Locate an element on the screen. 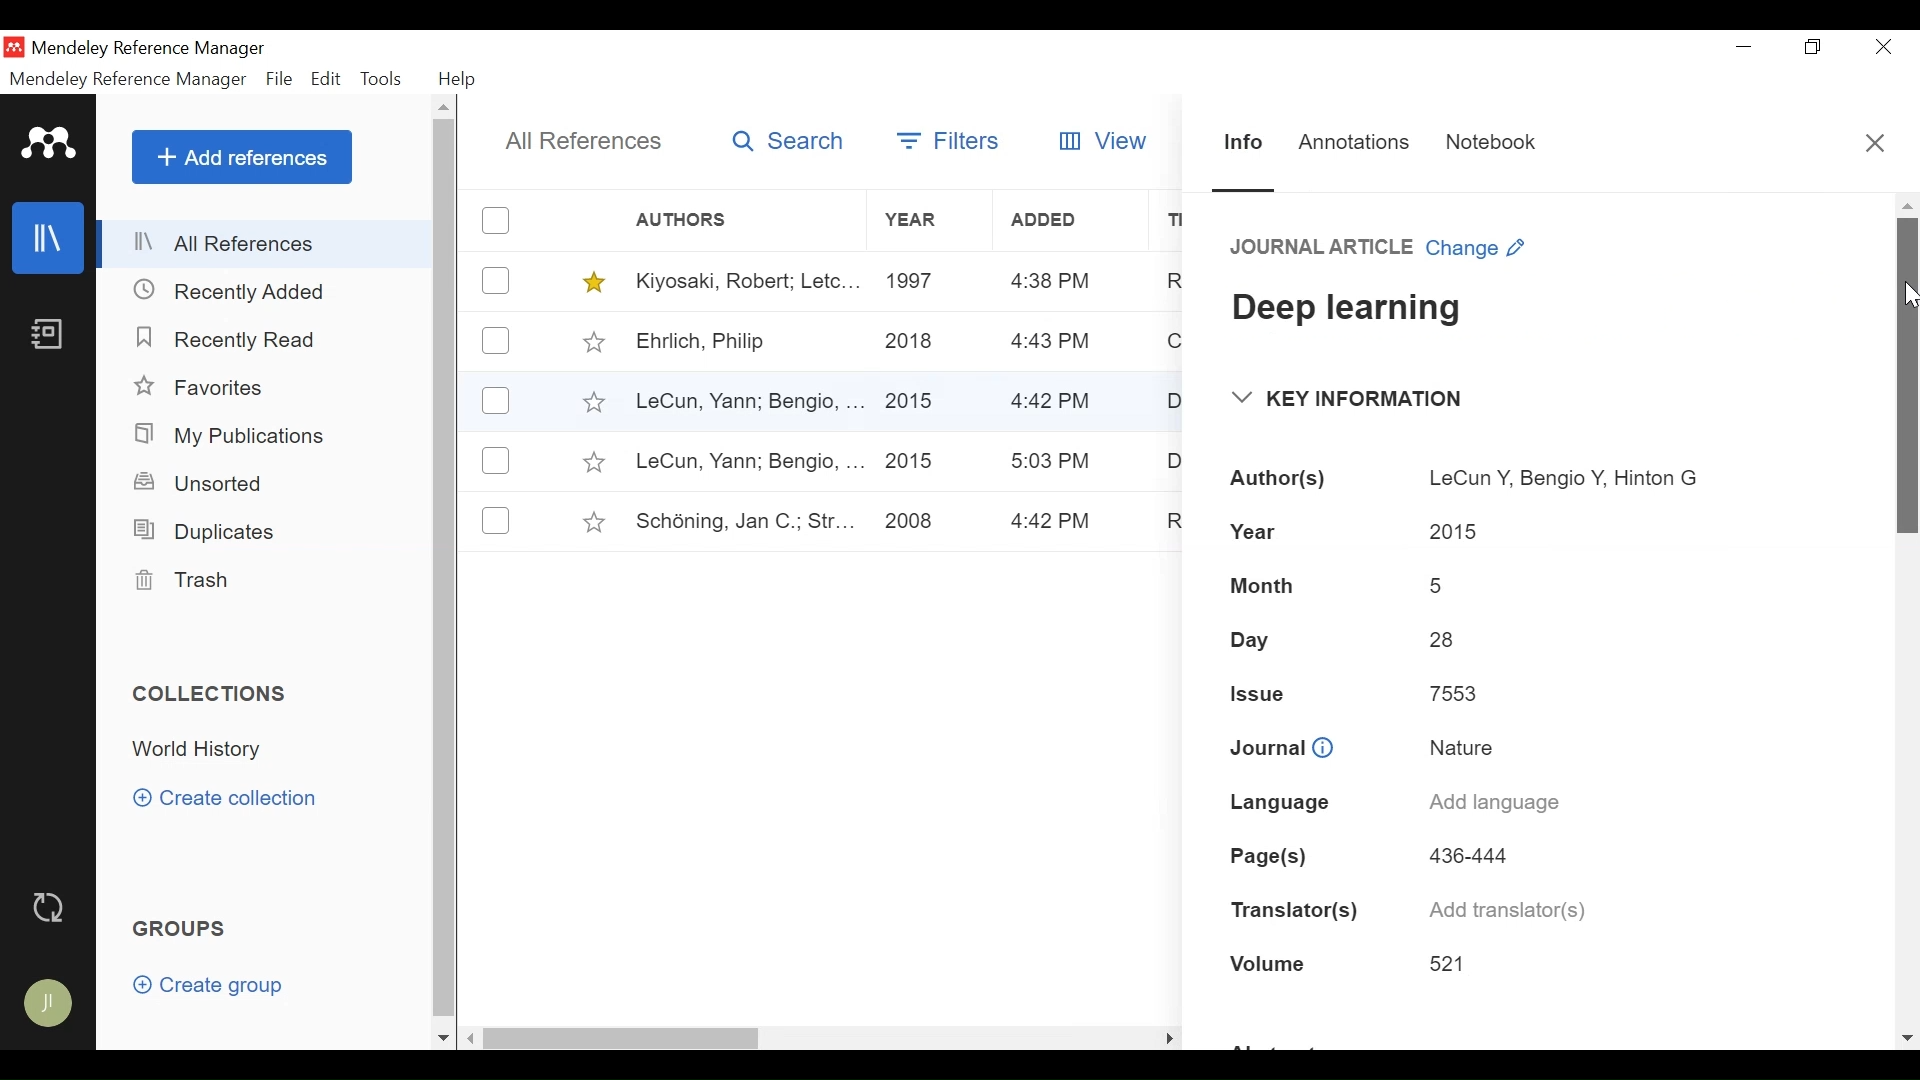 This screenshot has width=1920, height=1080. Scroll down is located at coordinates (443, 1038).